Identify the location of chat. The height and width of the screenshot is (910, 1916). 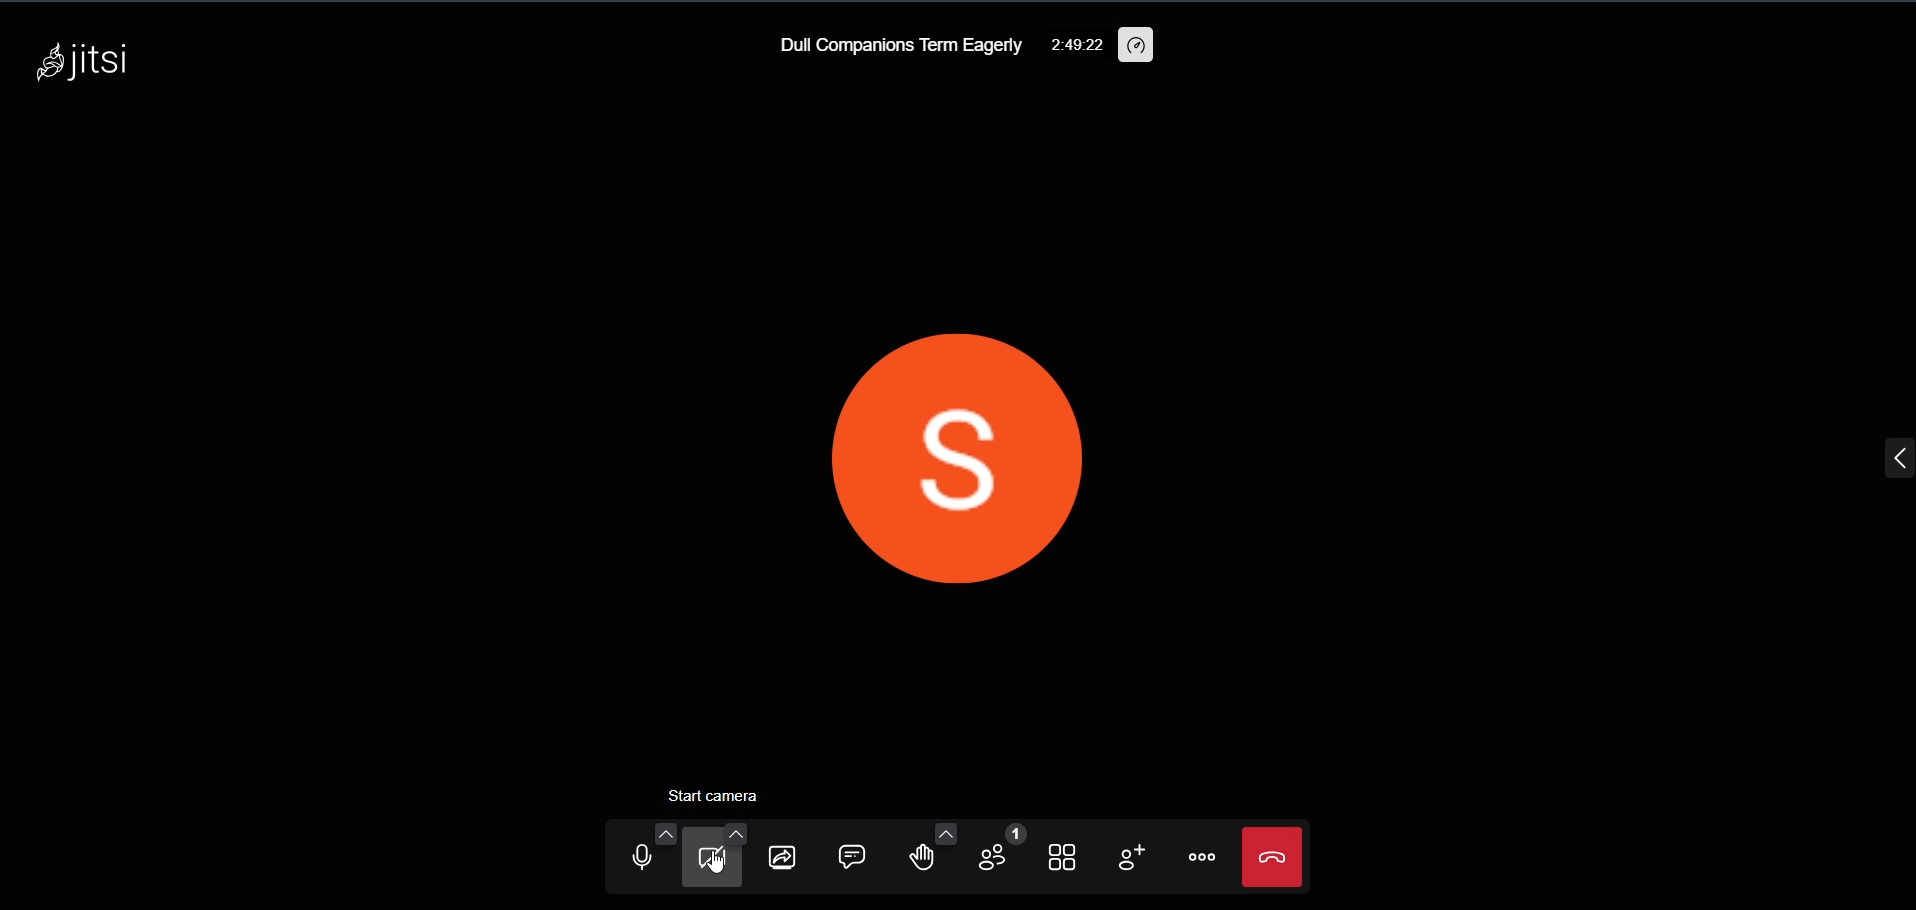
(847, 853).